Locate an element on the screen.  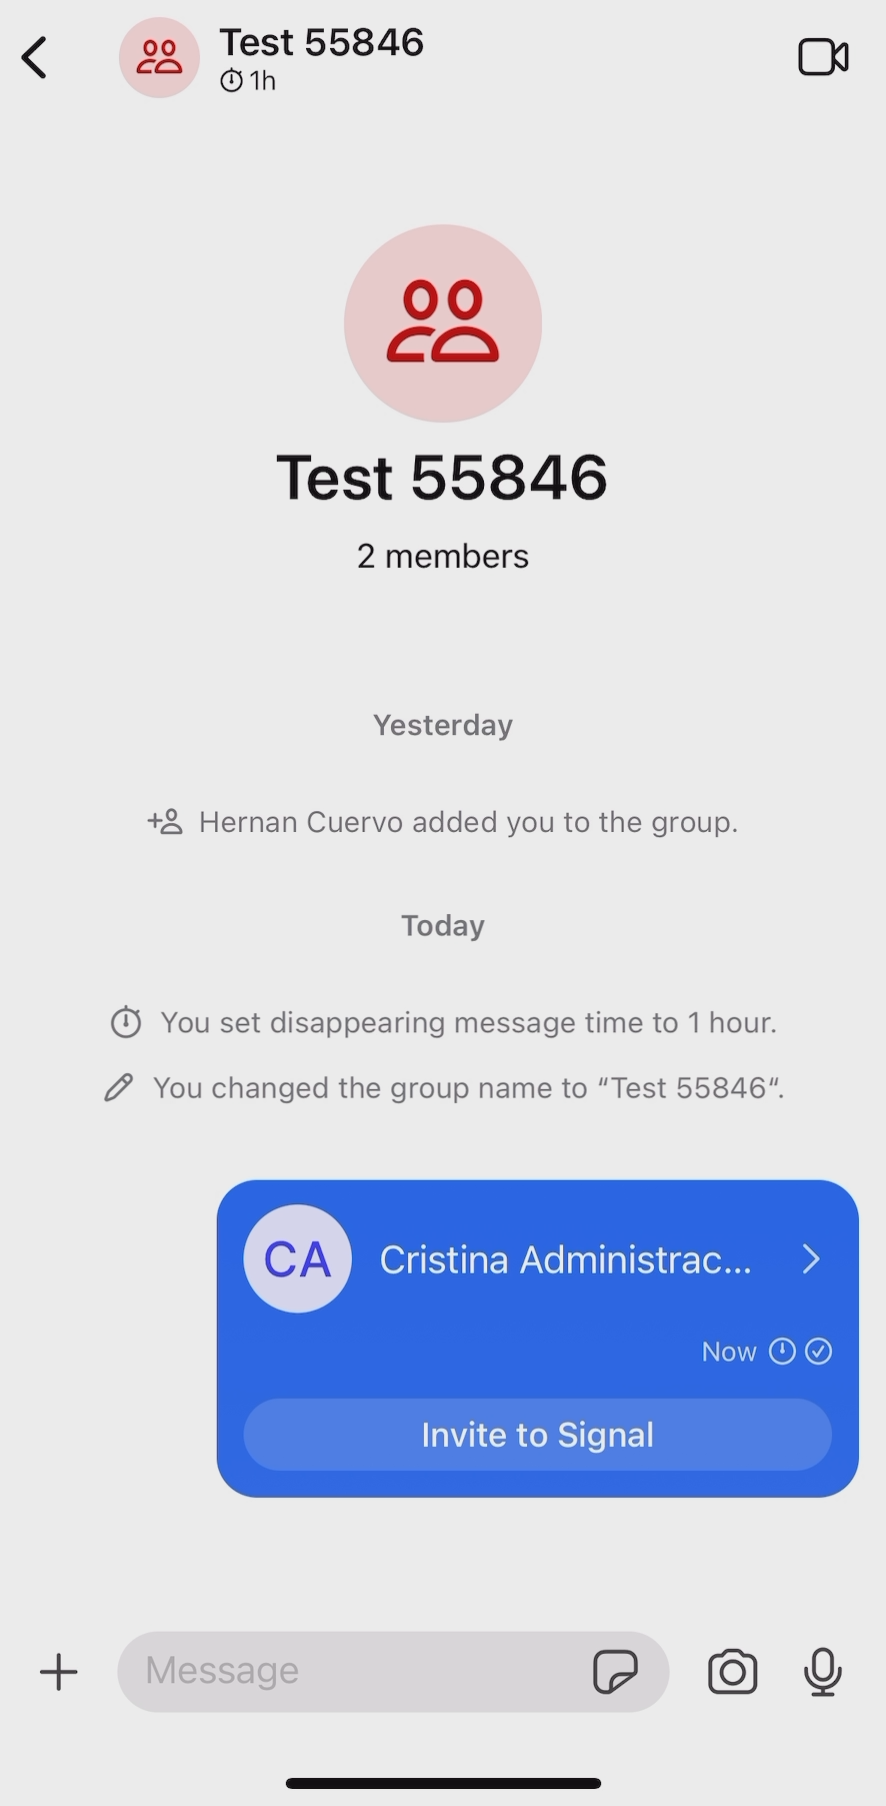
back is located at coordinates (35, 66).